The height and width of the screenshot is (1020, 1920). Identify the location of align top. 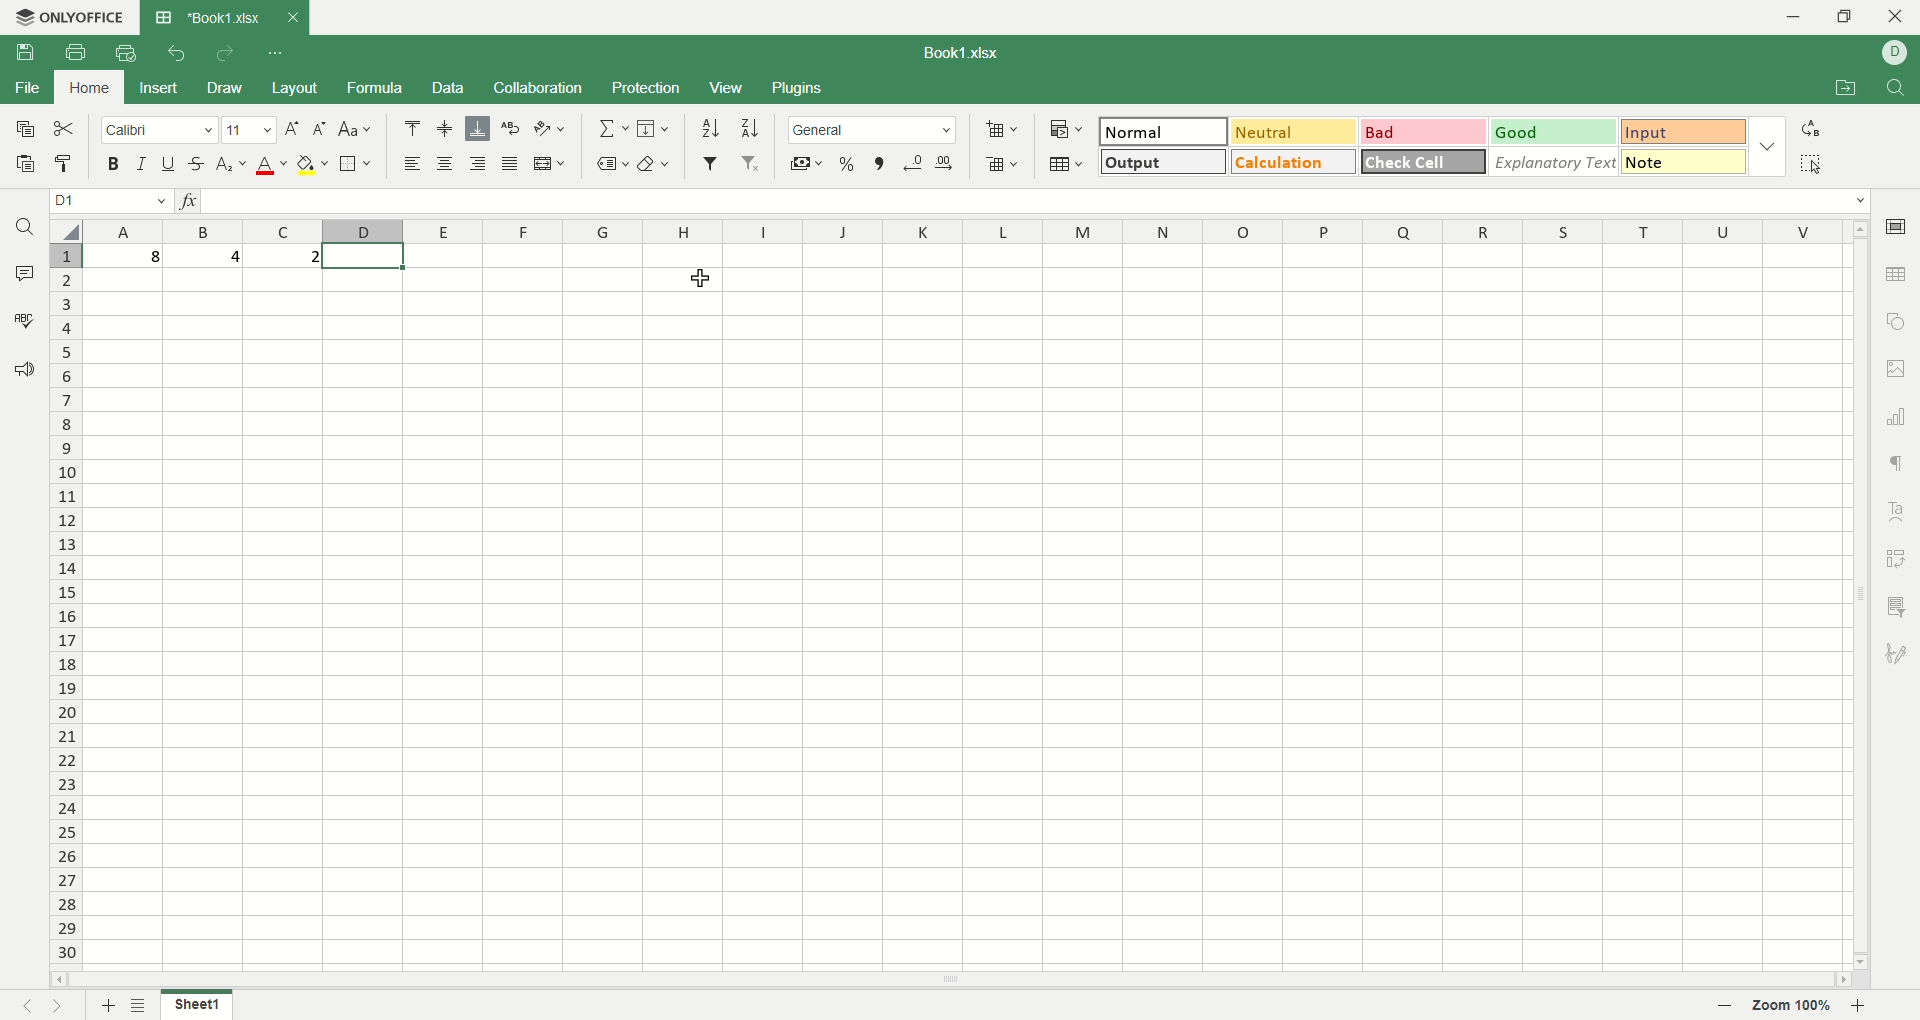
(412, 128).